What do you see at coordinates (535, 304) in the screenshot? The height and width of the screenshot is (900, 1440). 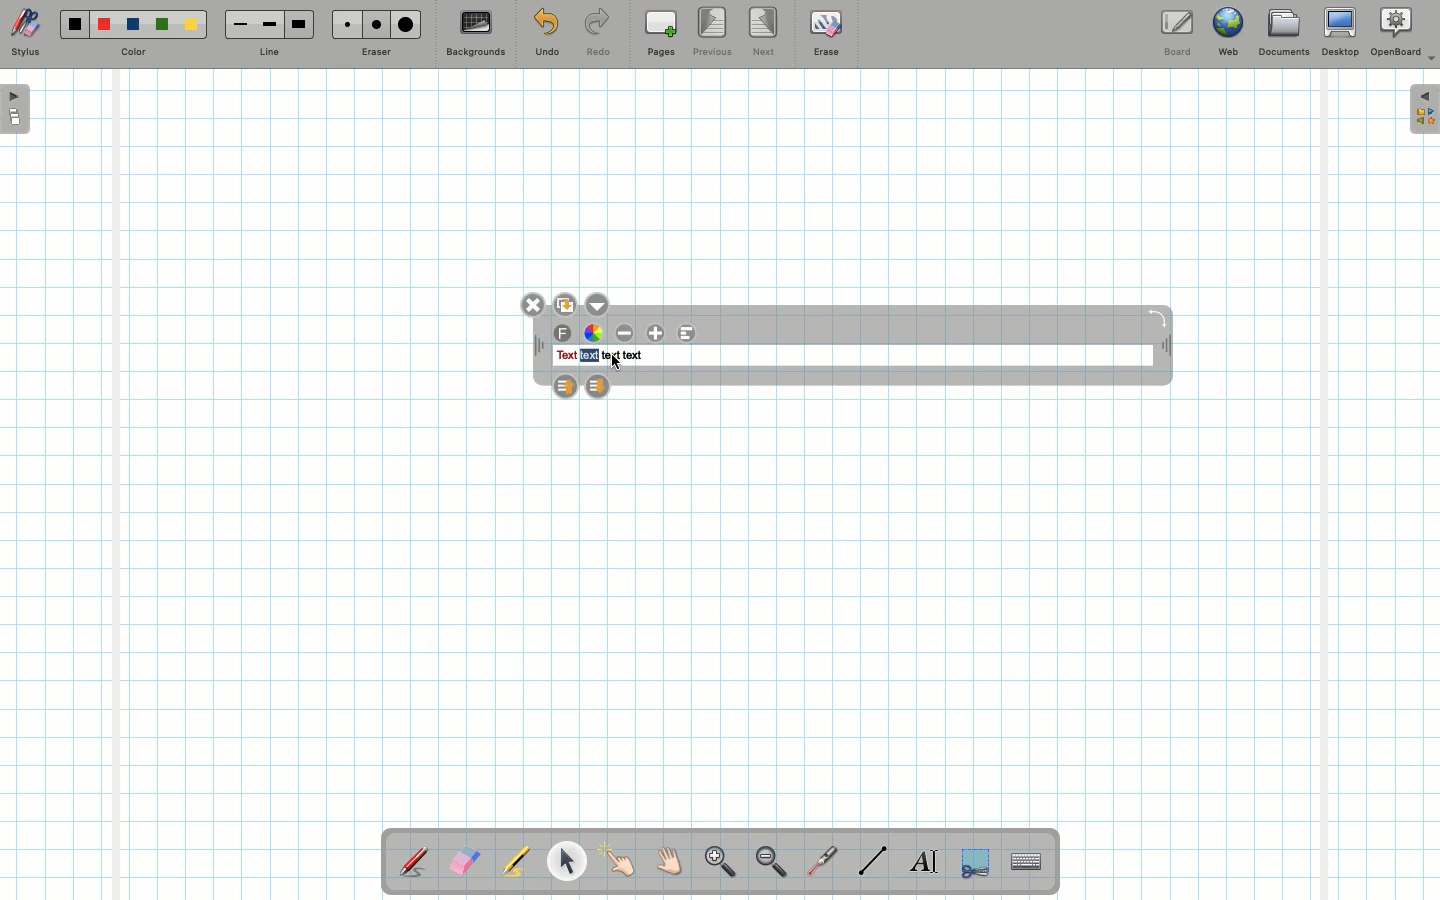 I see `Close` at bounding box center [535, 304].